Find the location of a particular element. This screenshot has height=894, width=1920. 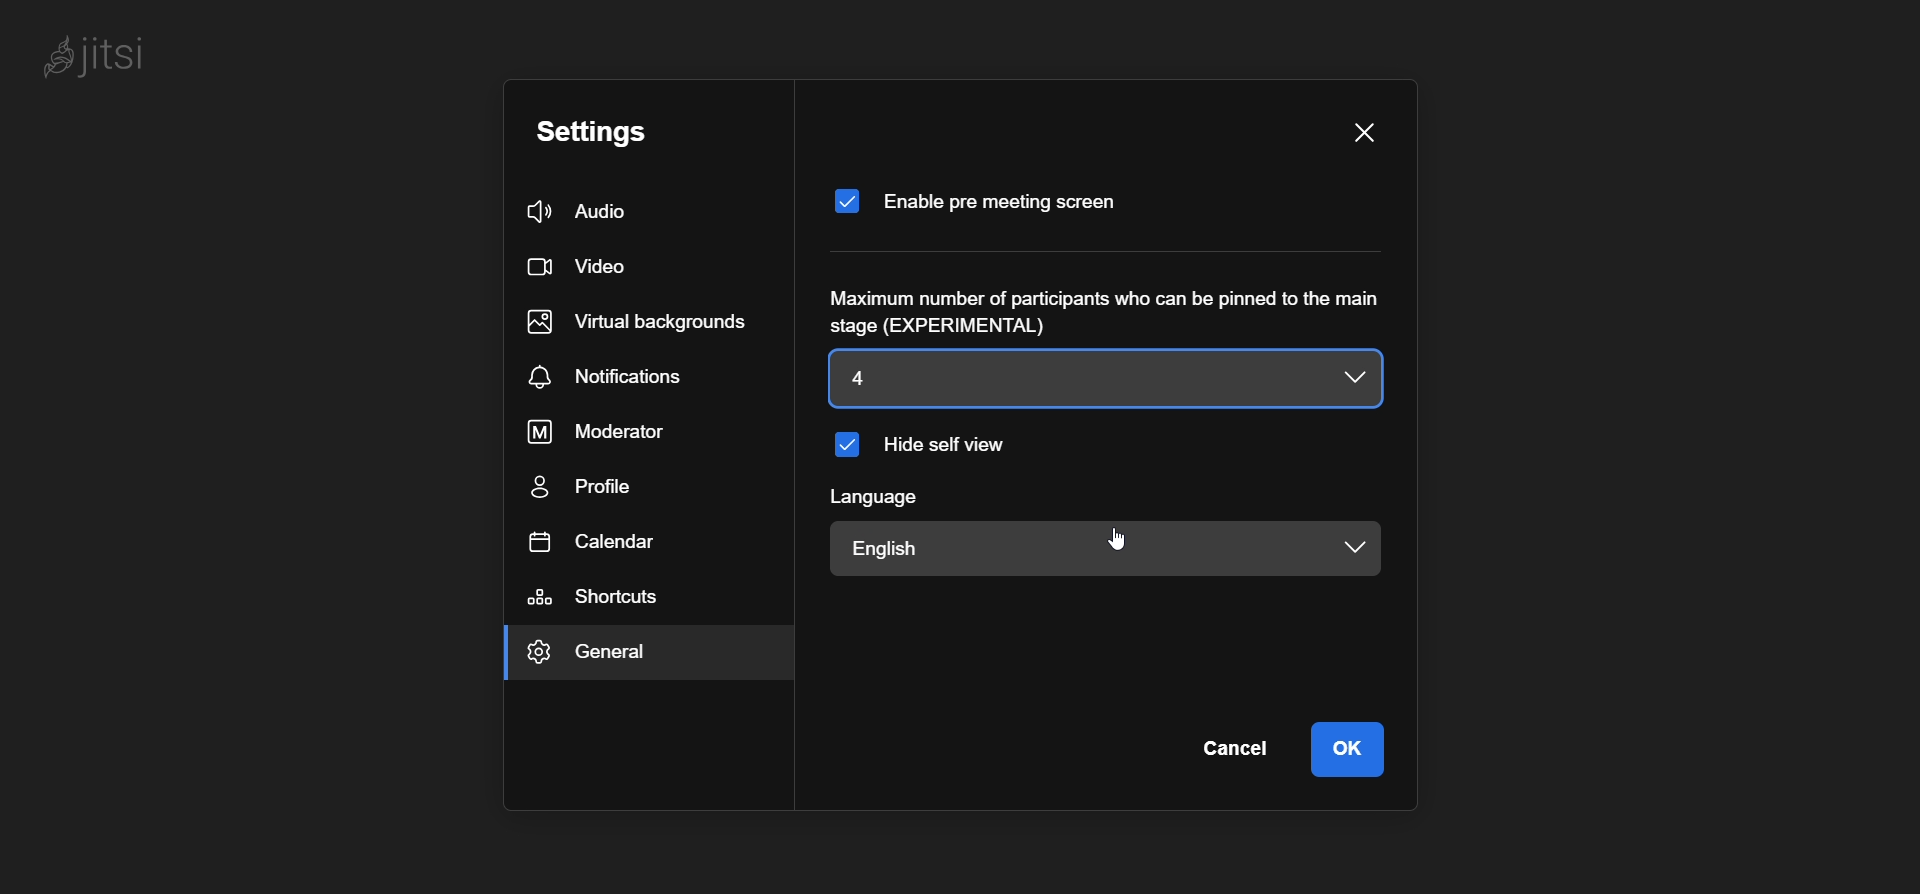

notification is located at coordinates (614, 377).